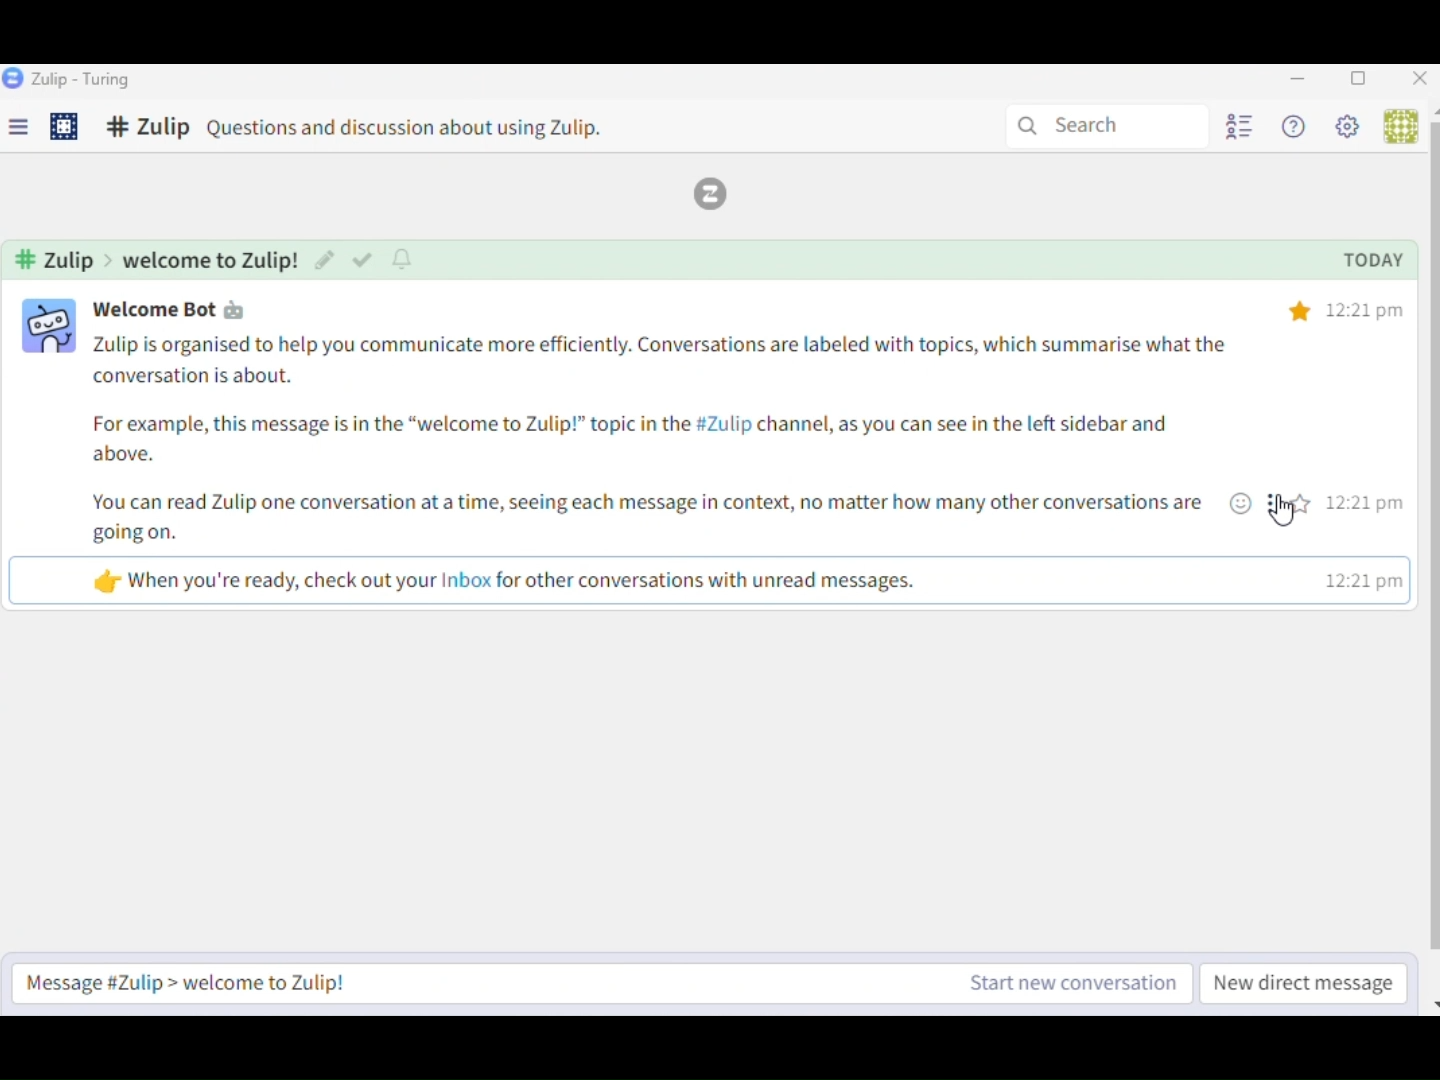  I want to click on channel, so click(159, 259).